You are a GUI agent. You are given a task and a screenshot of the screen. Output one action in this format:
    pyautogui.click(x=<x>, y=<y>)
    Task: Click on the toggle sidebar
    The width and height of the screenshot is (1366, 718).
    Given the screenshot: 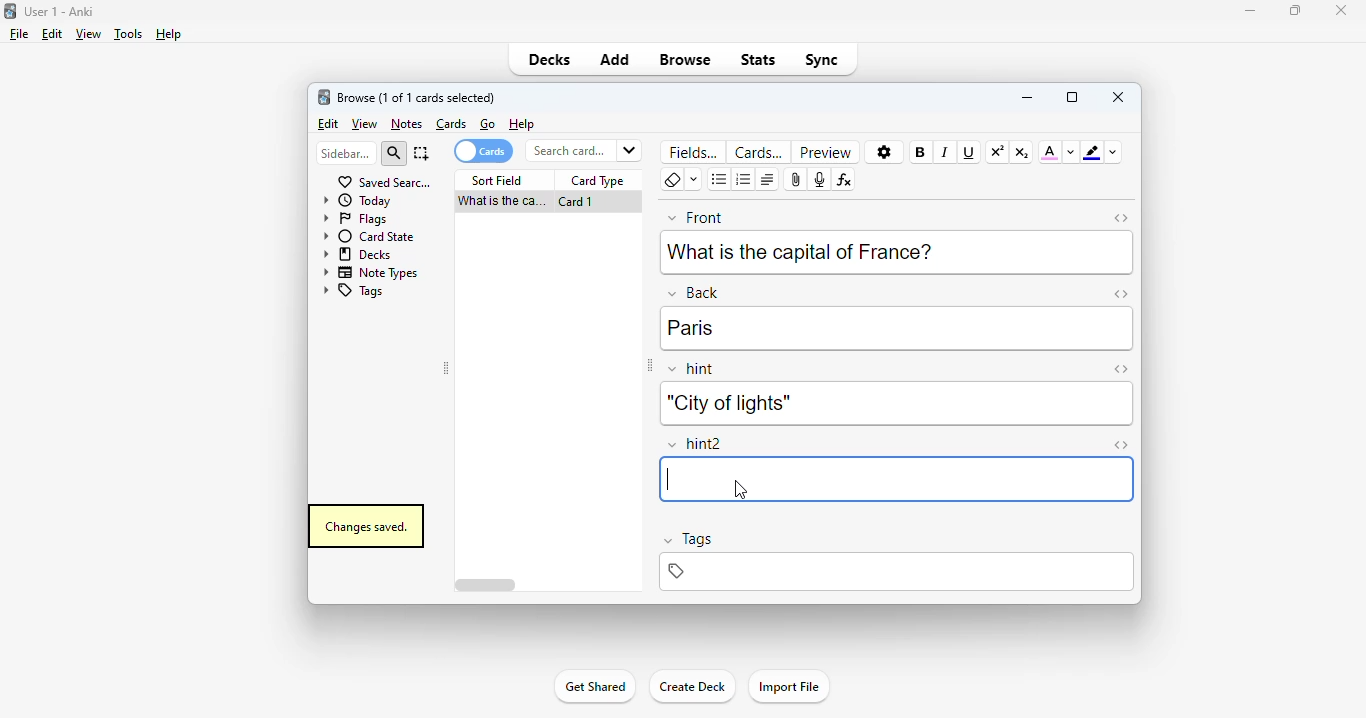 What is the action you would take?
    pyautogui.click(x=447, y=369)
    